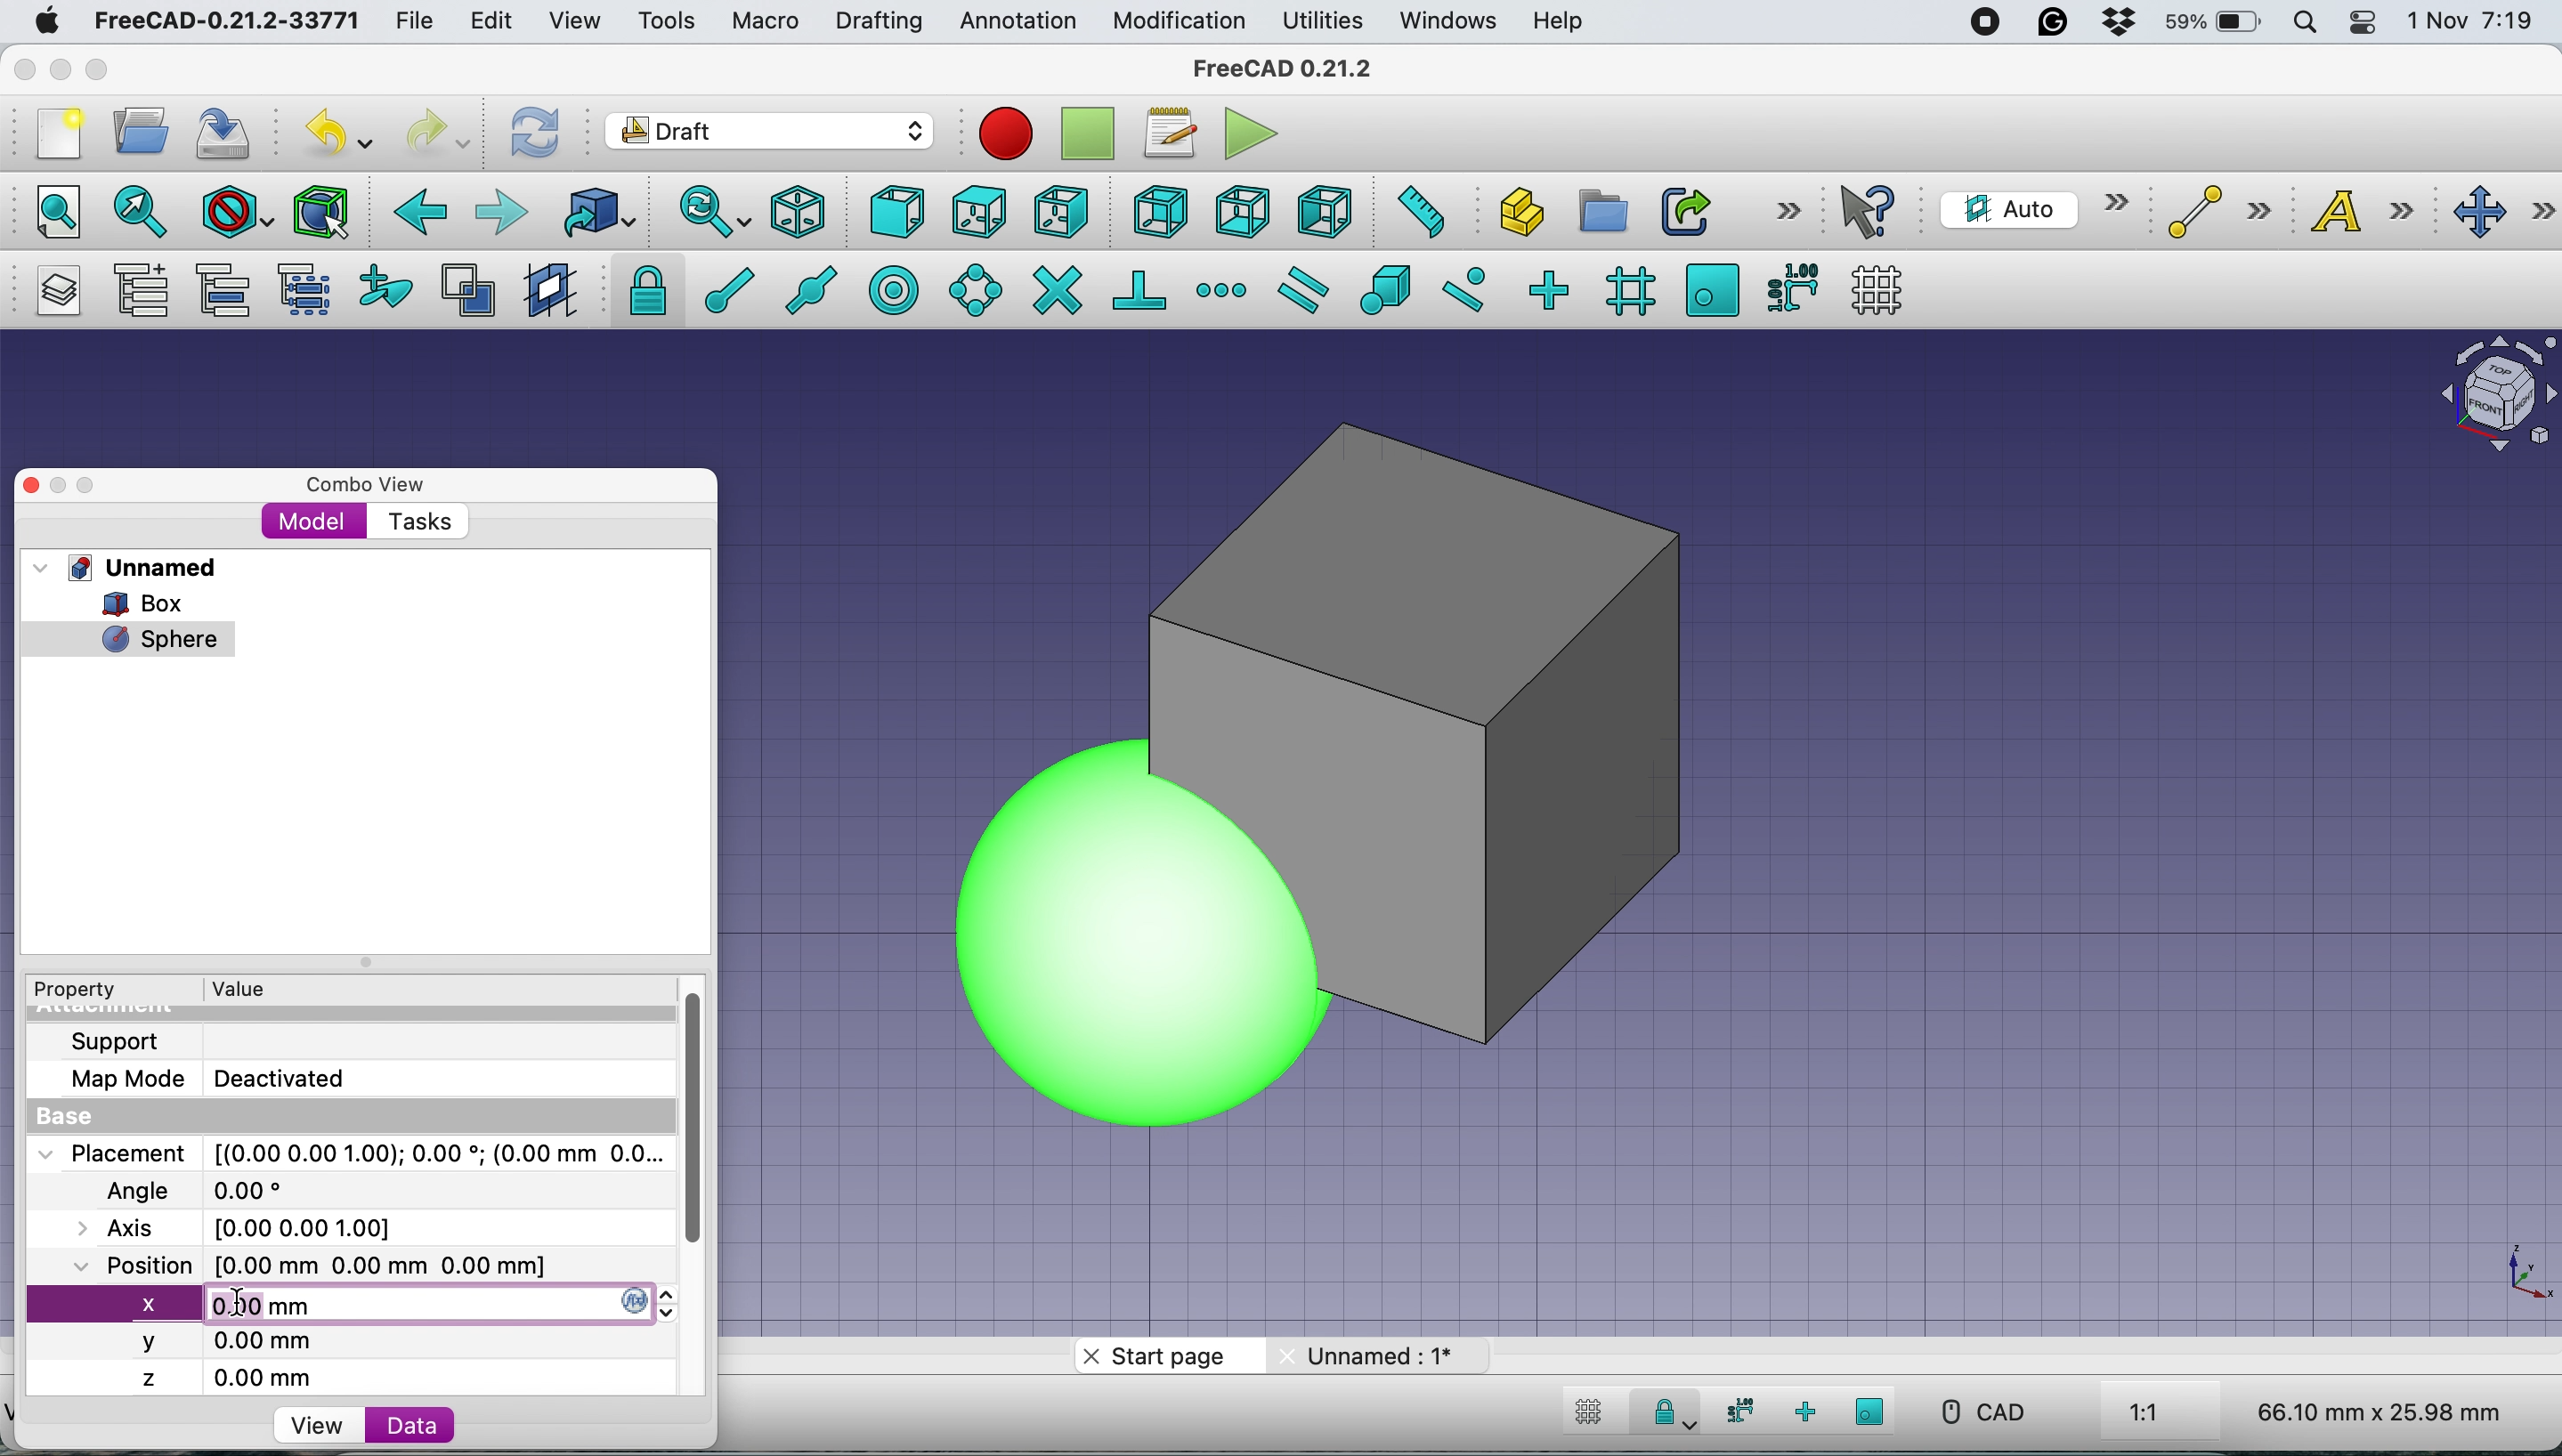 The width and height of the screenshot is (2562, 1456). I want to click on xy coordinate, so click(2505, 1274).